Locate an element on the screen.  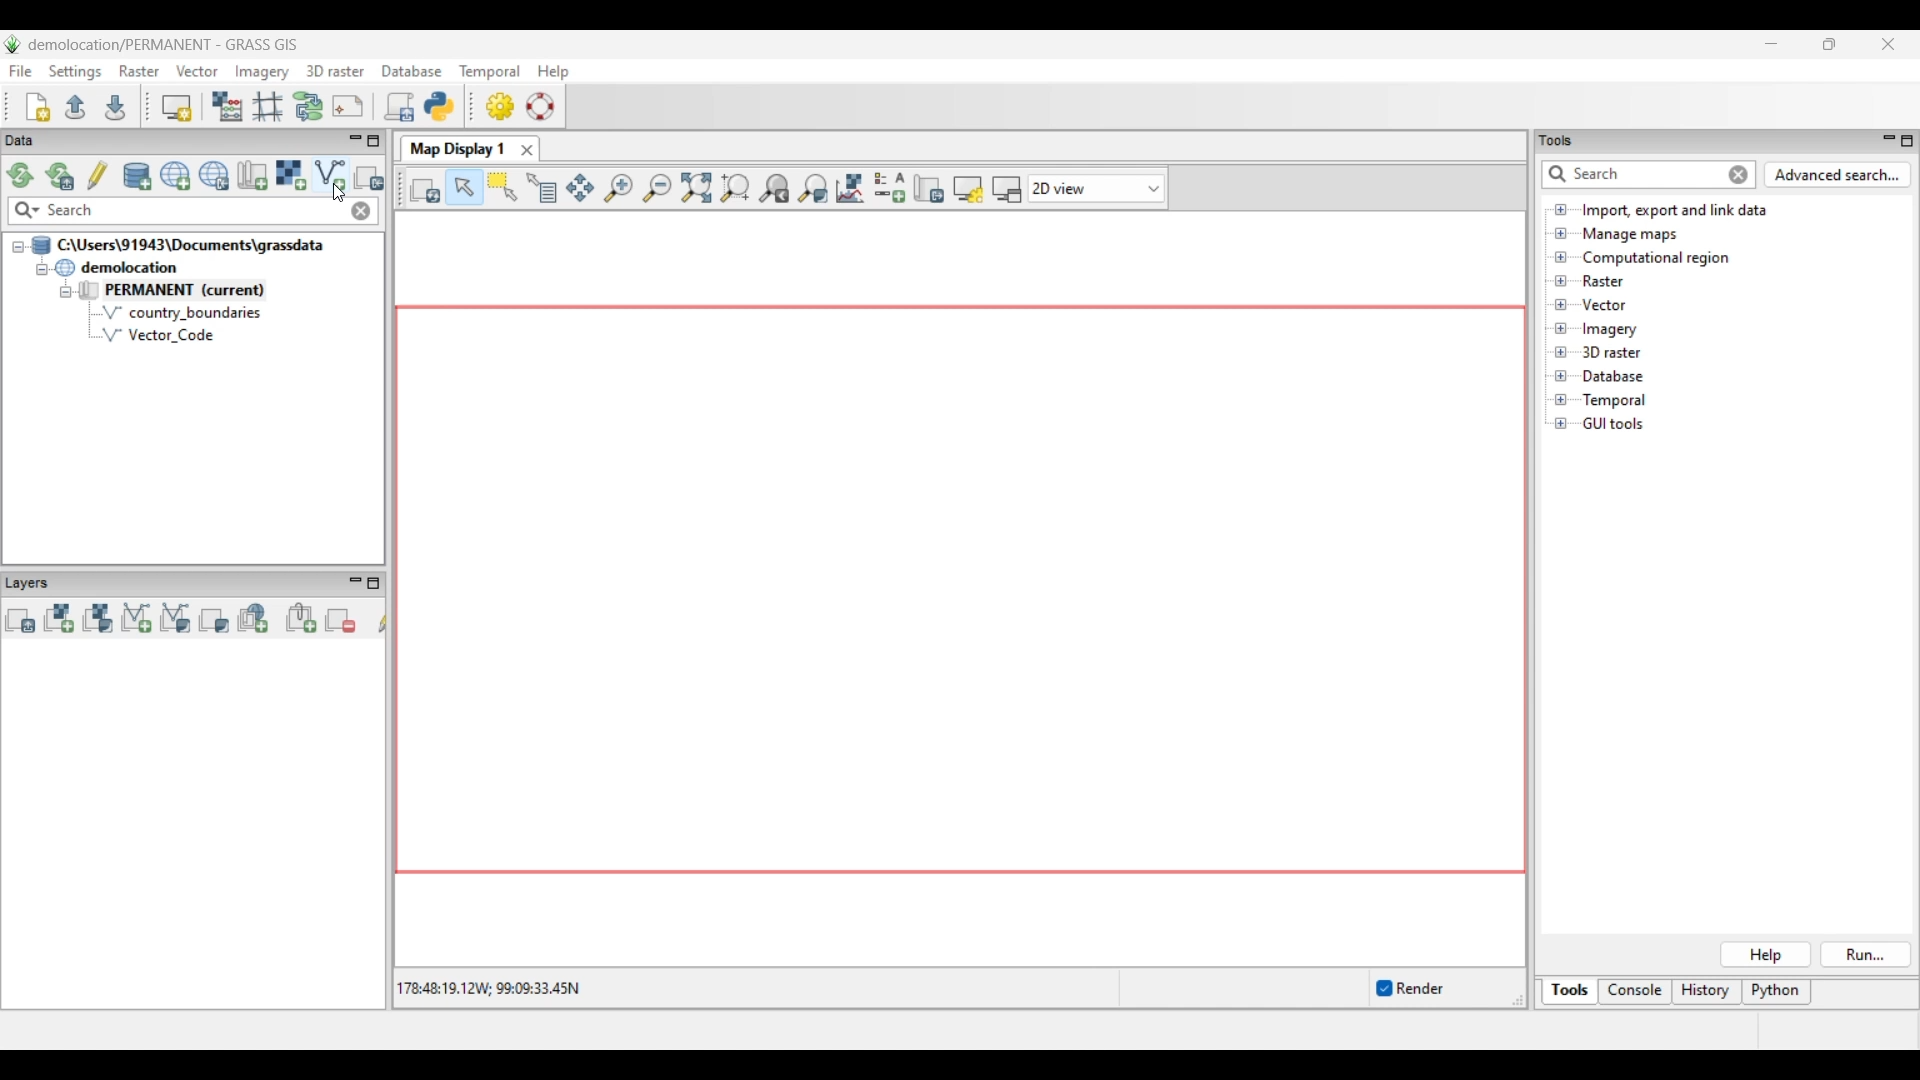
History is located at coordinates (1707, 992).